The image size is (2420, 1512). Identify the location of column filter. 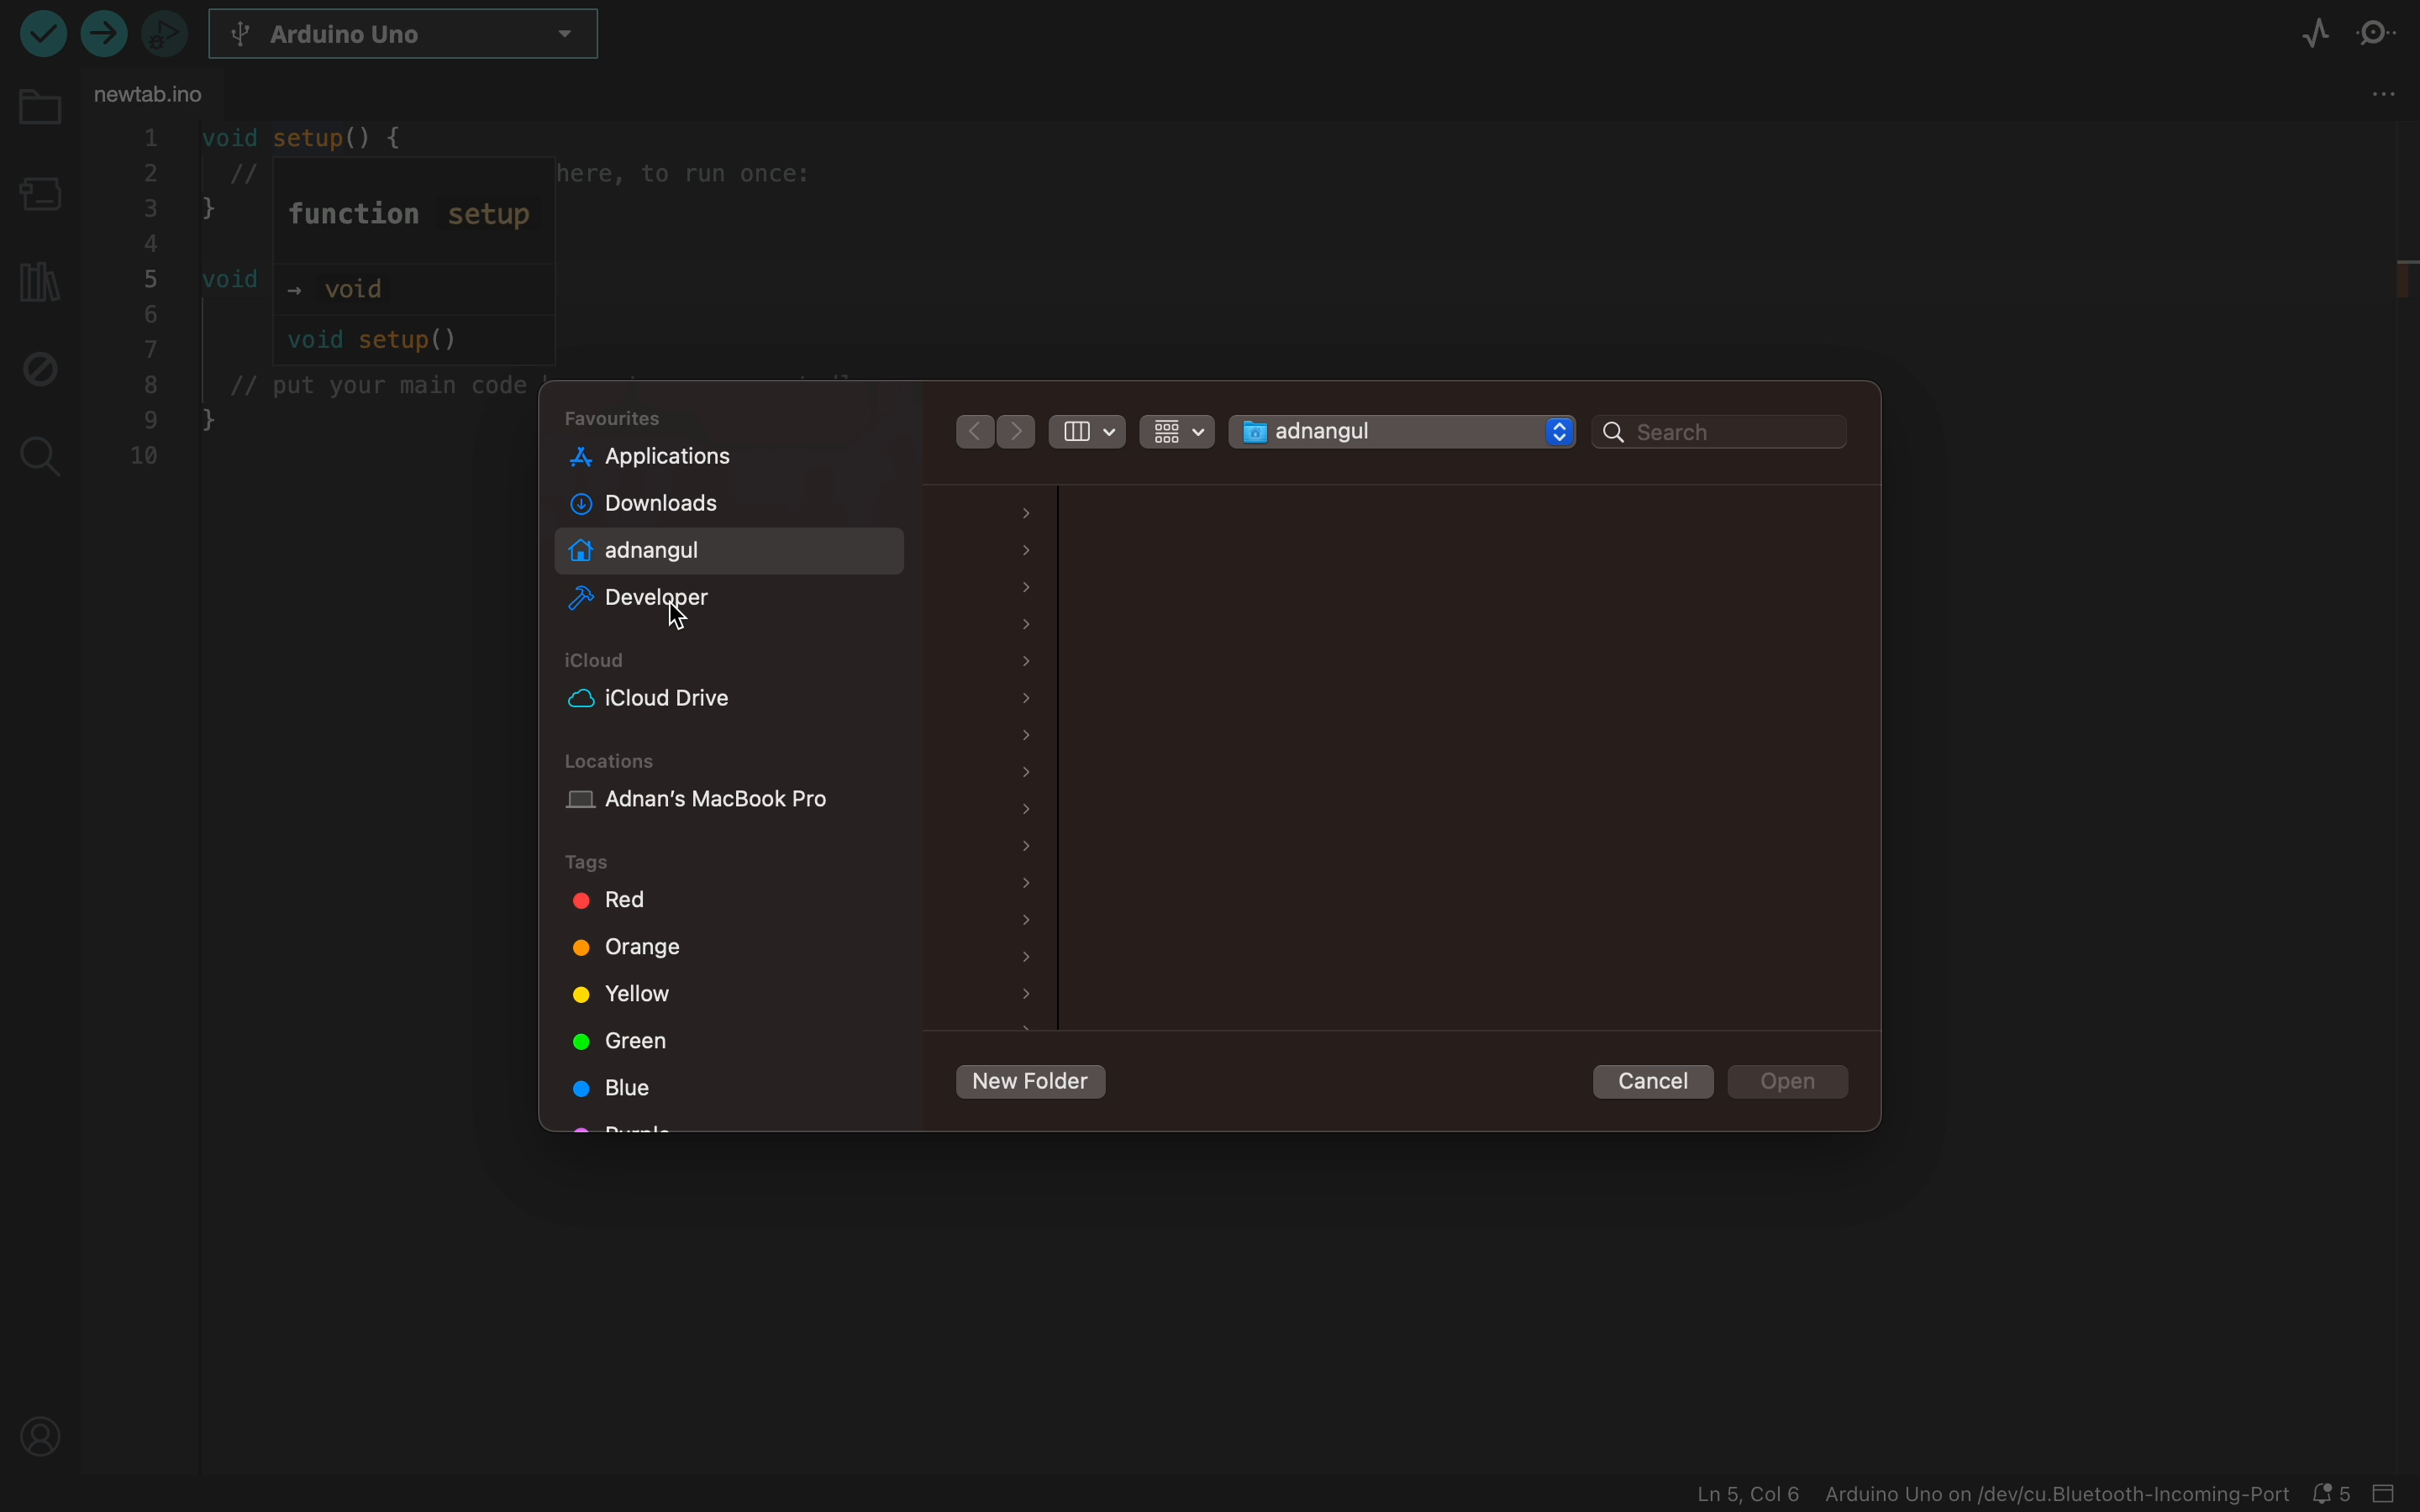
(1089, 428).